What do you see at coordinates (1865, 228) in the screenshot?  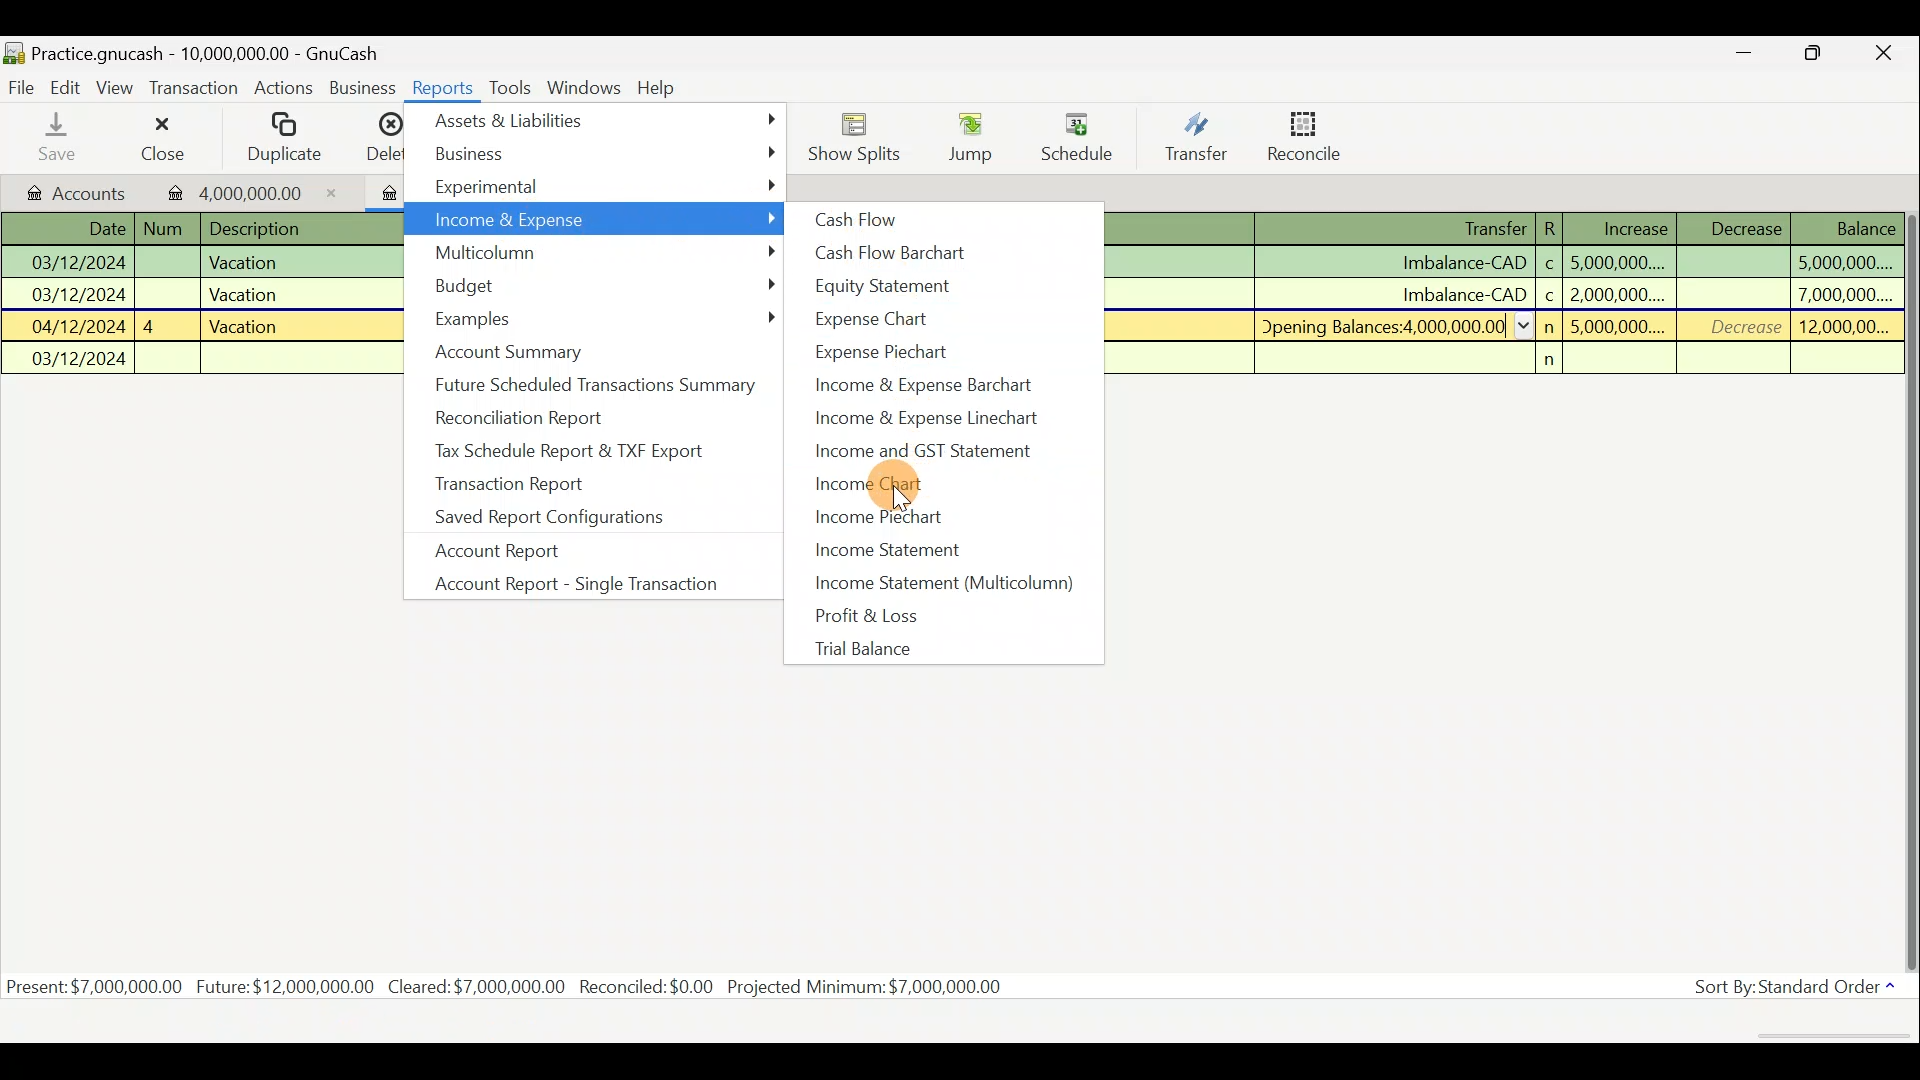 I see `Balance` at bounding box center [1865, 228].